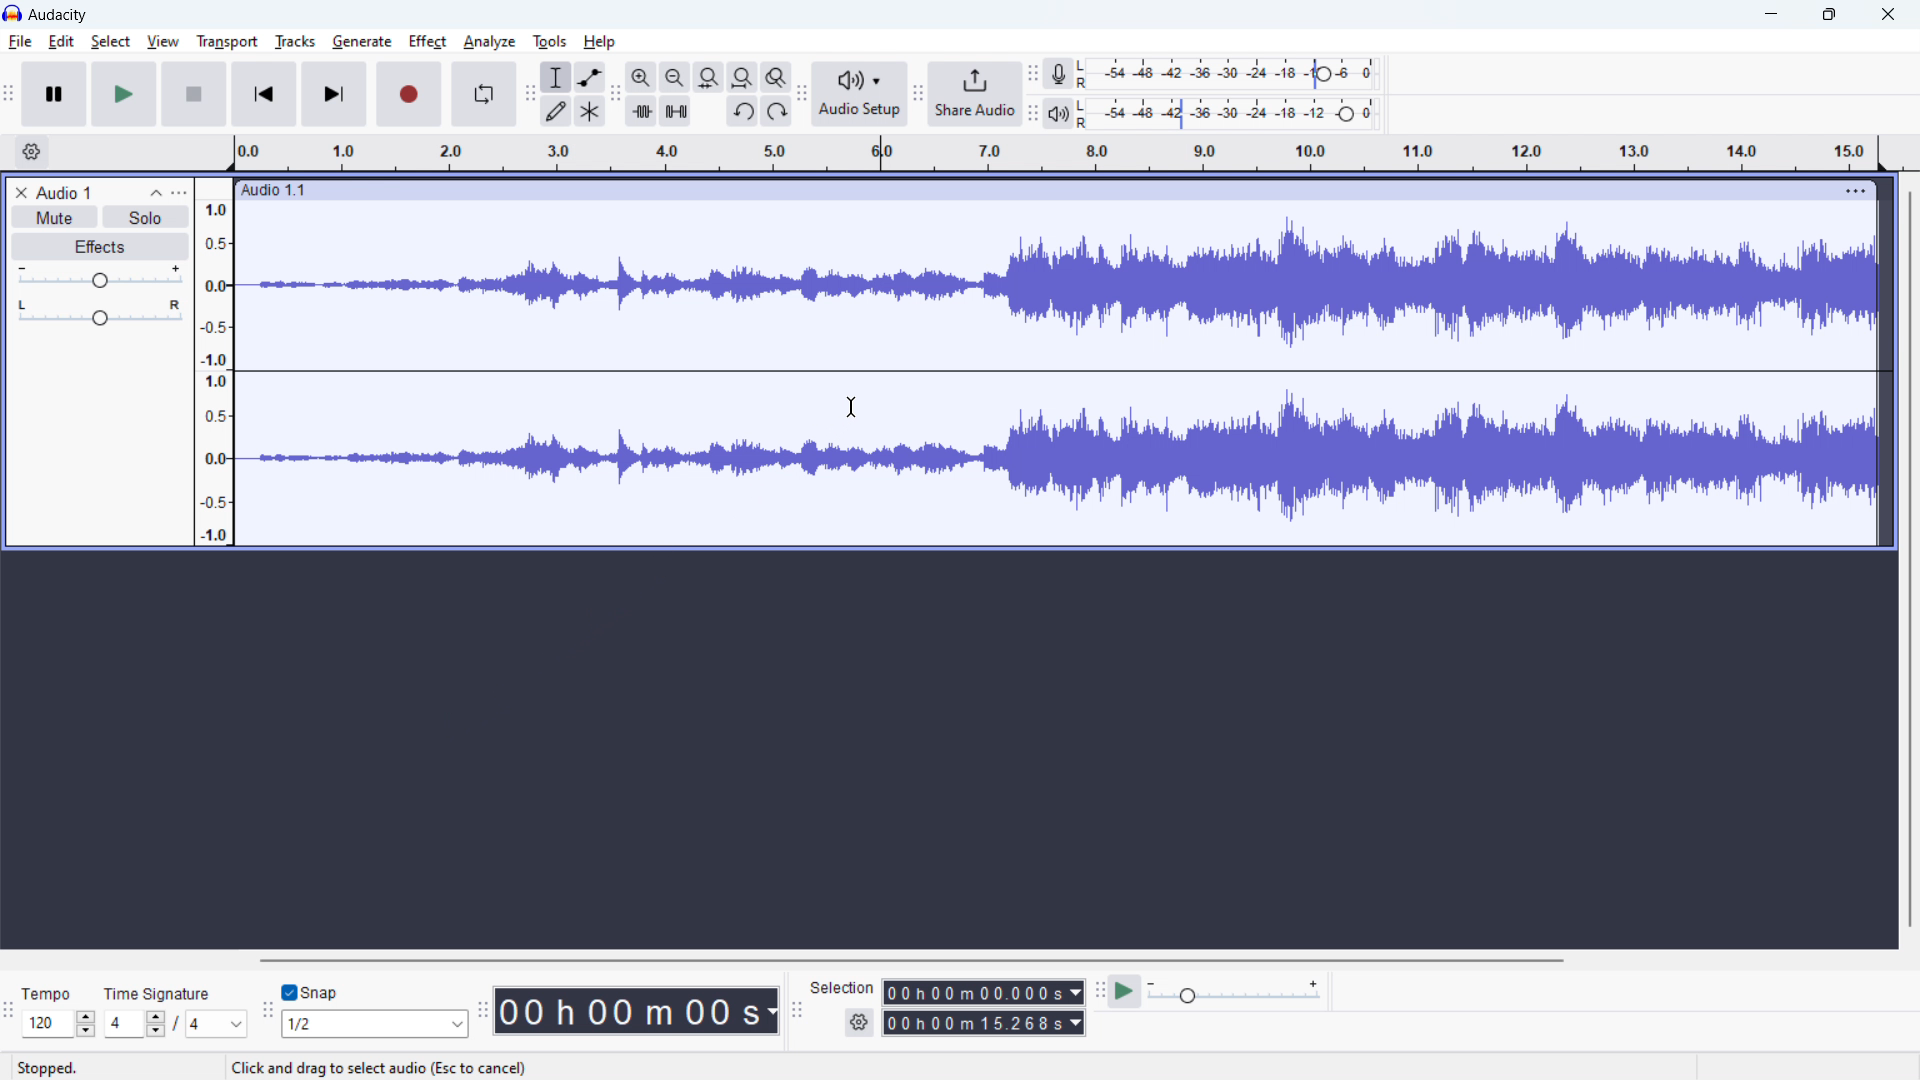 This screenshot has height=1080, width=1920. Describe the element at coordinates (742, 111) in the screenshot. I see `undo` at that location.